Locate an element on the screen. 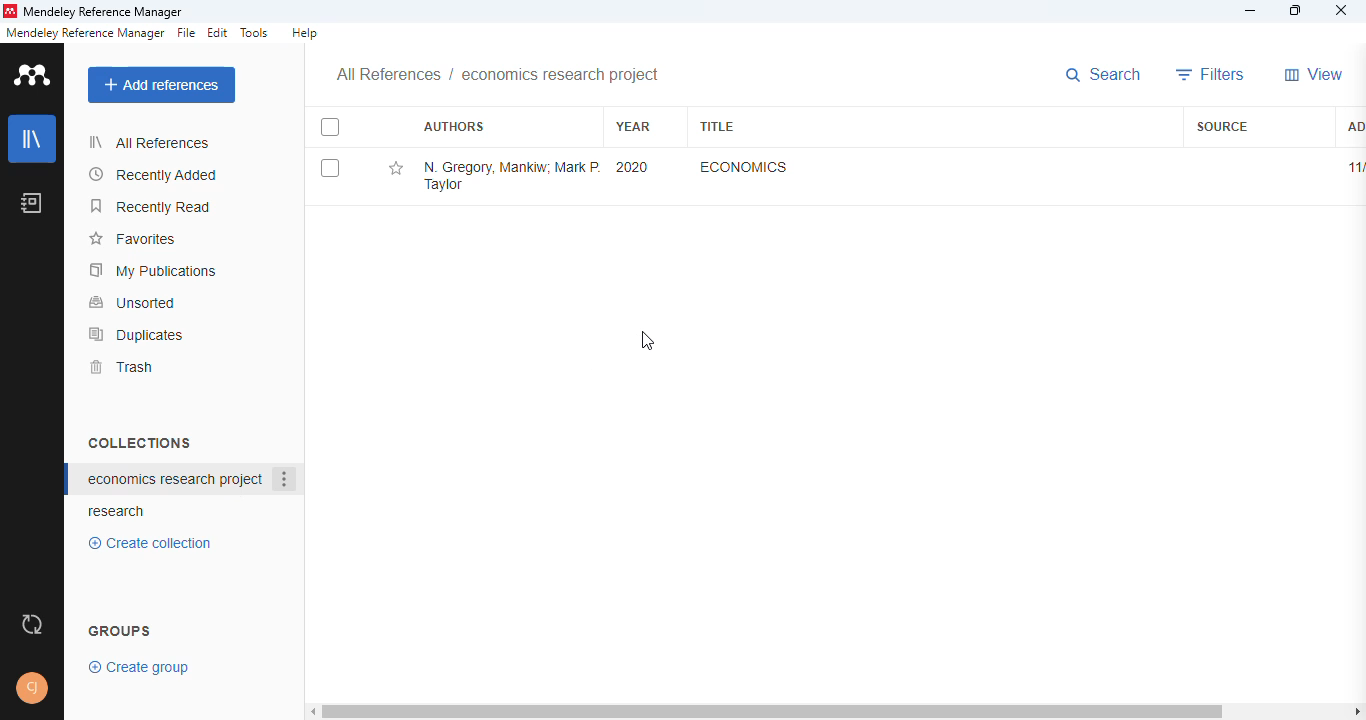 The height and width of the screenshot is (720, 1366). ECONOMICS is located at coordinates (746, 166).